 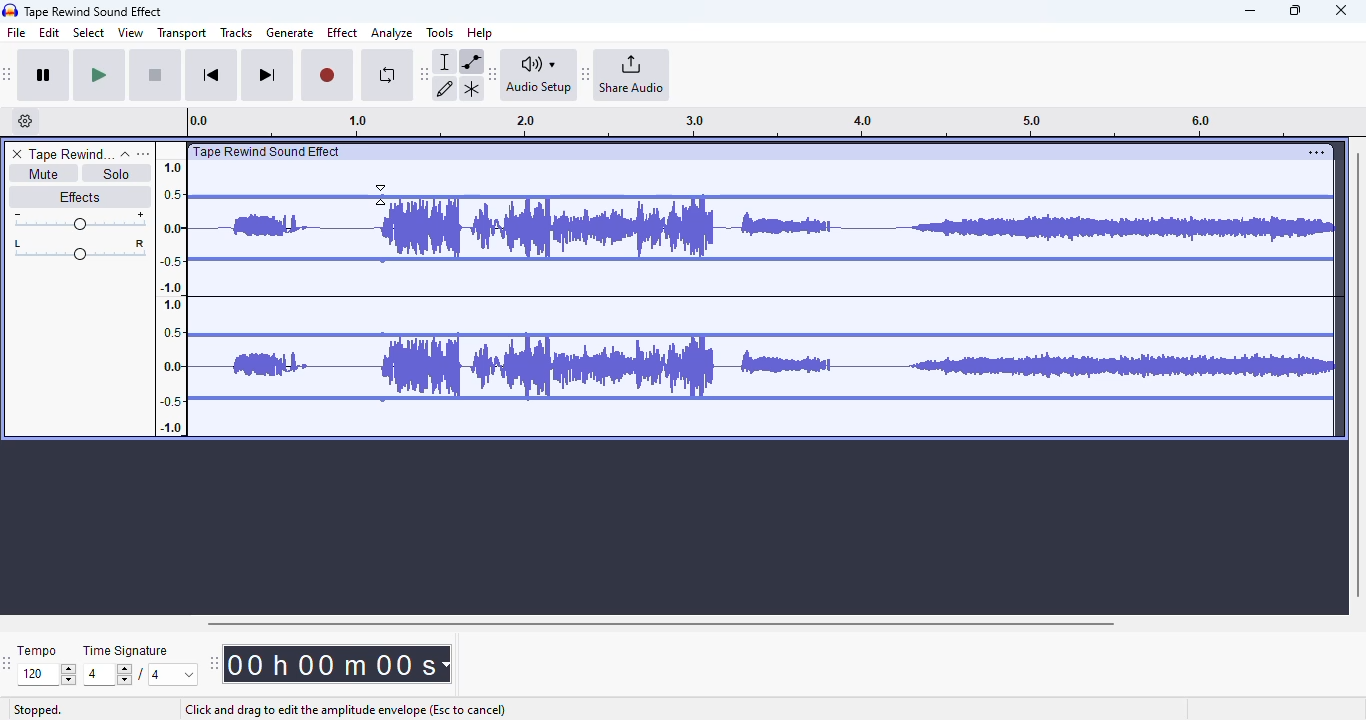 I want to click on close, so click(x=1341, y=10).